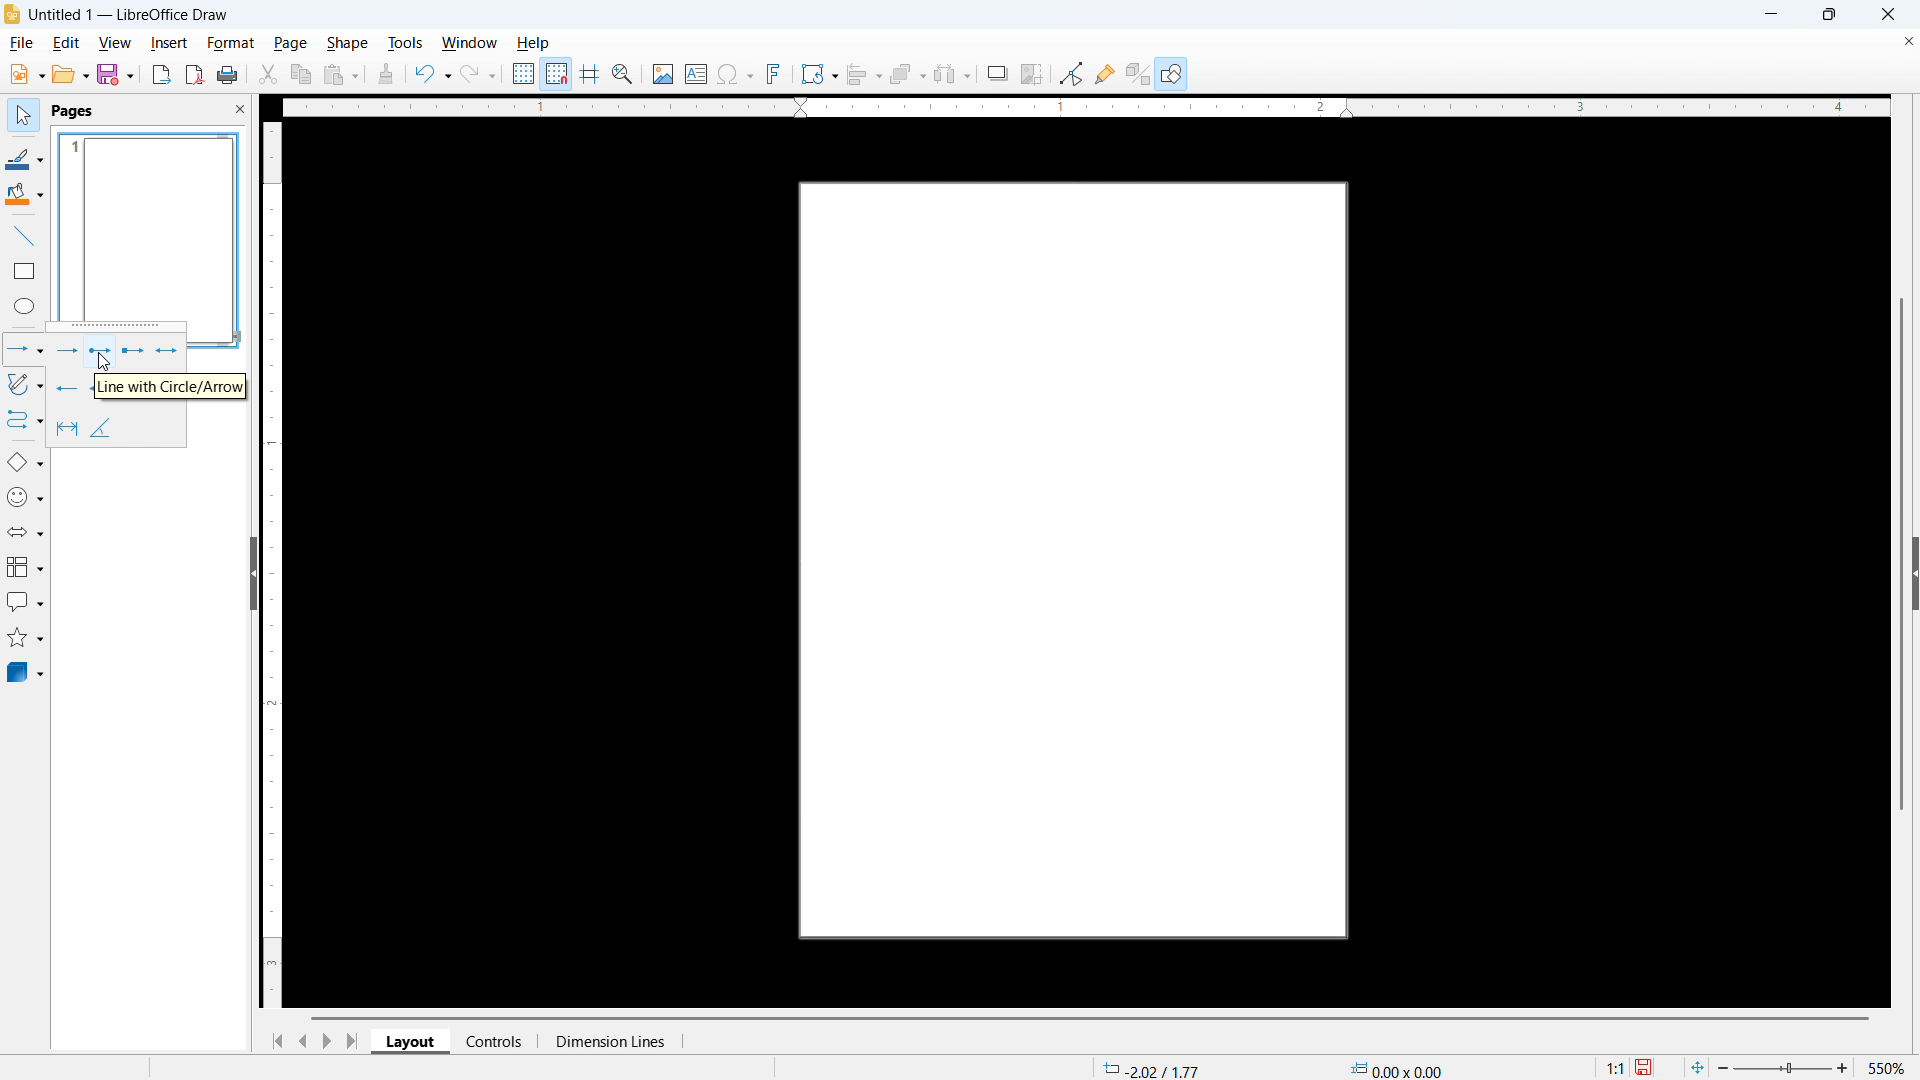 This screenshot has height=1080, width=1920. Describe the element at coordinates (1830, 14) in the screenshot. I see `Maximise ` at that location.